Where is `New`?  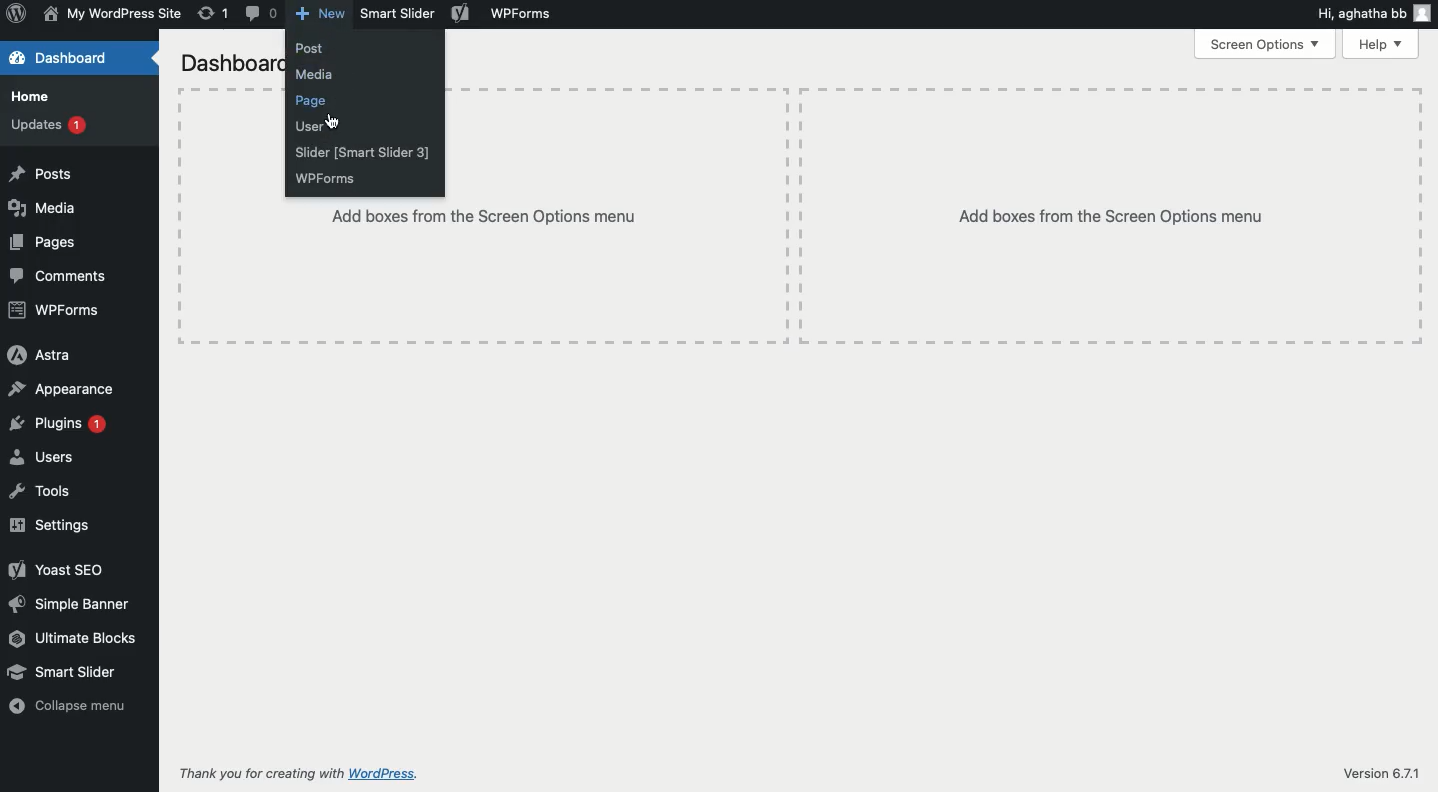
New is located at coordinates (322, 15).